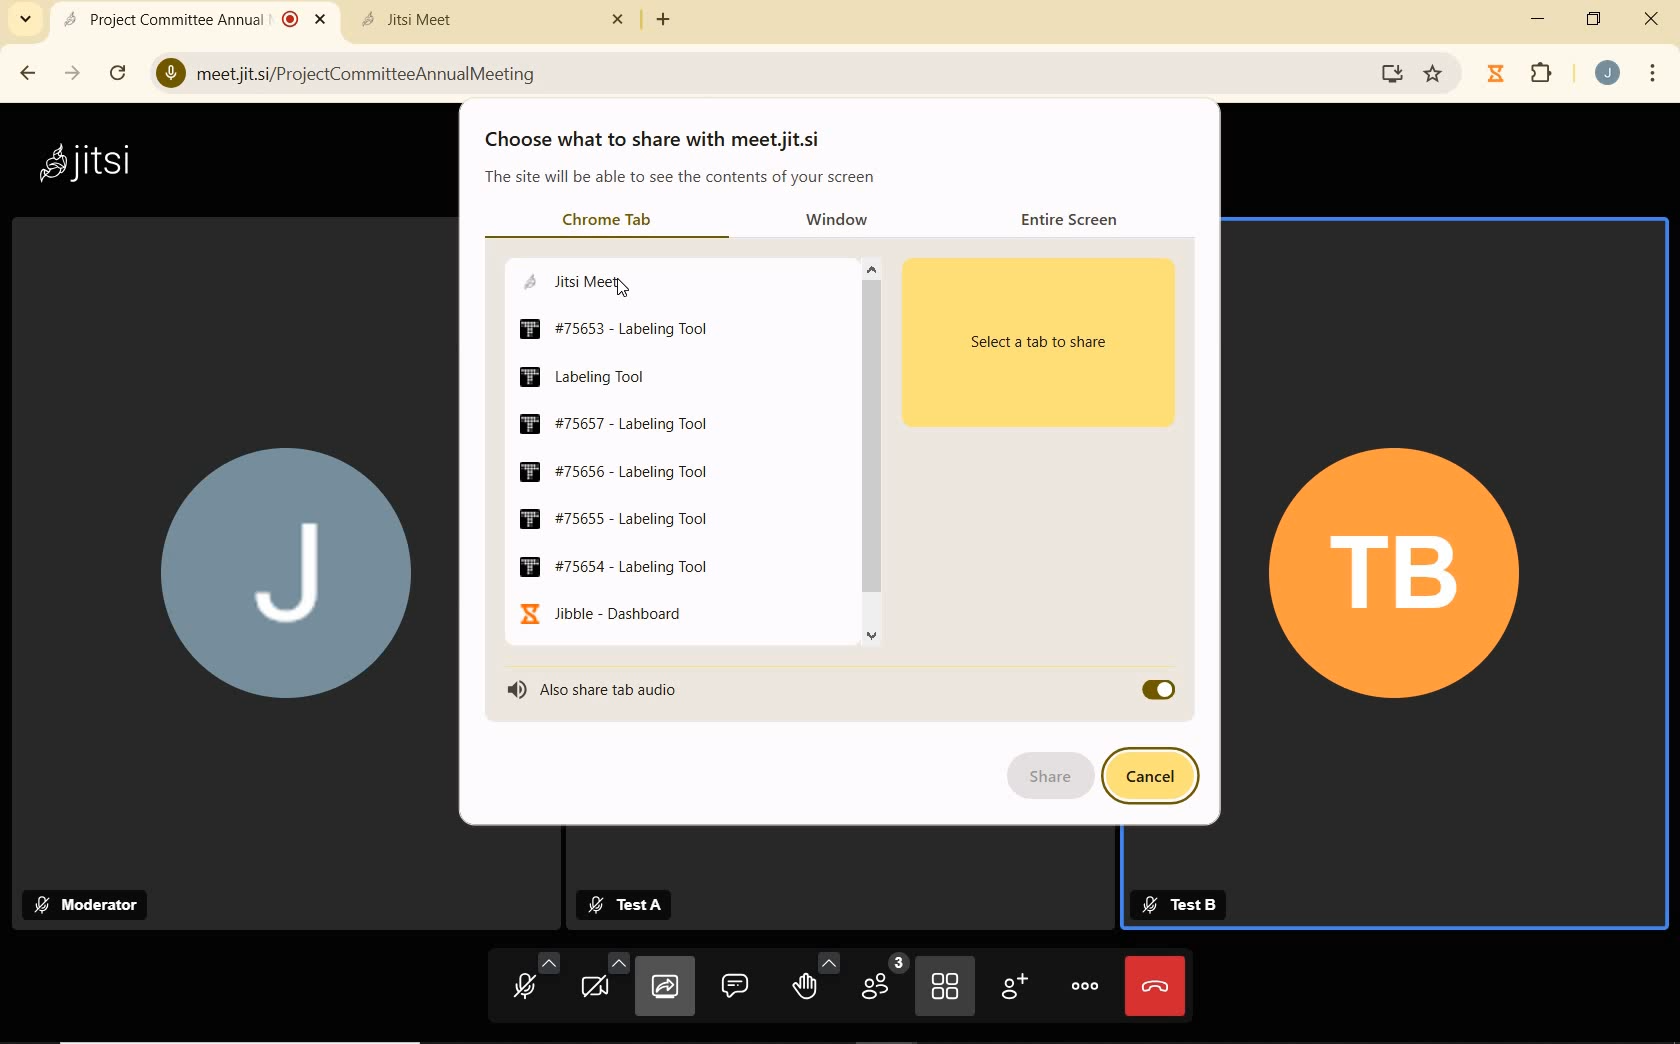 This screenshot has width=1680, height=1044. Describe the element at coordinates (191, 19) in the screenshot. I see `Project Committee Annual` at that location.